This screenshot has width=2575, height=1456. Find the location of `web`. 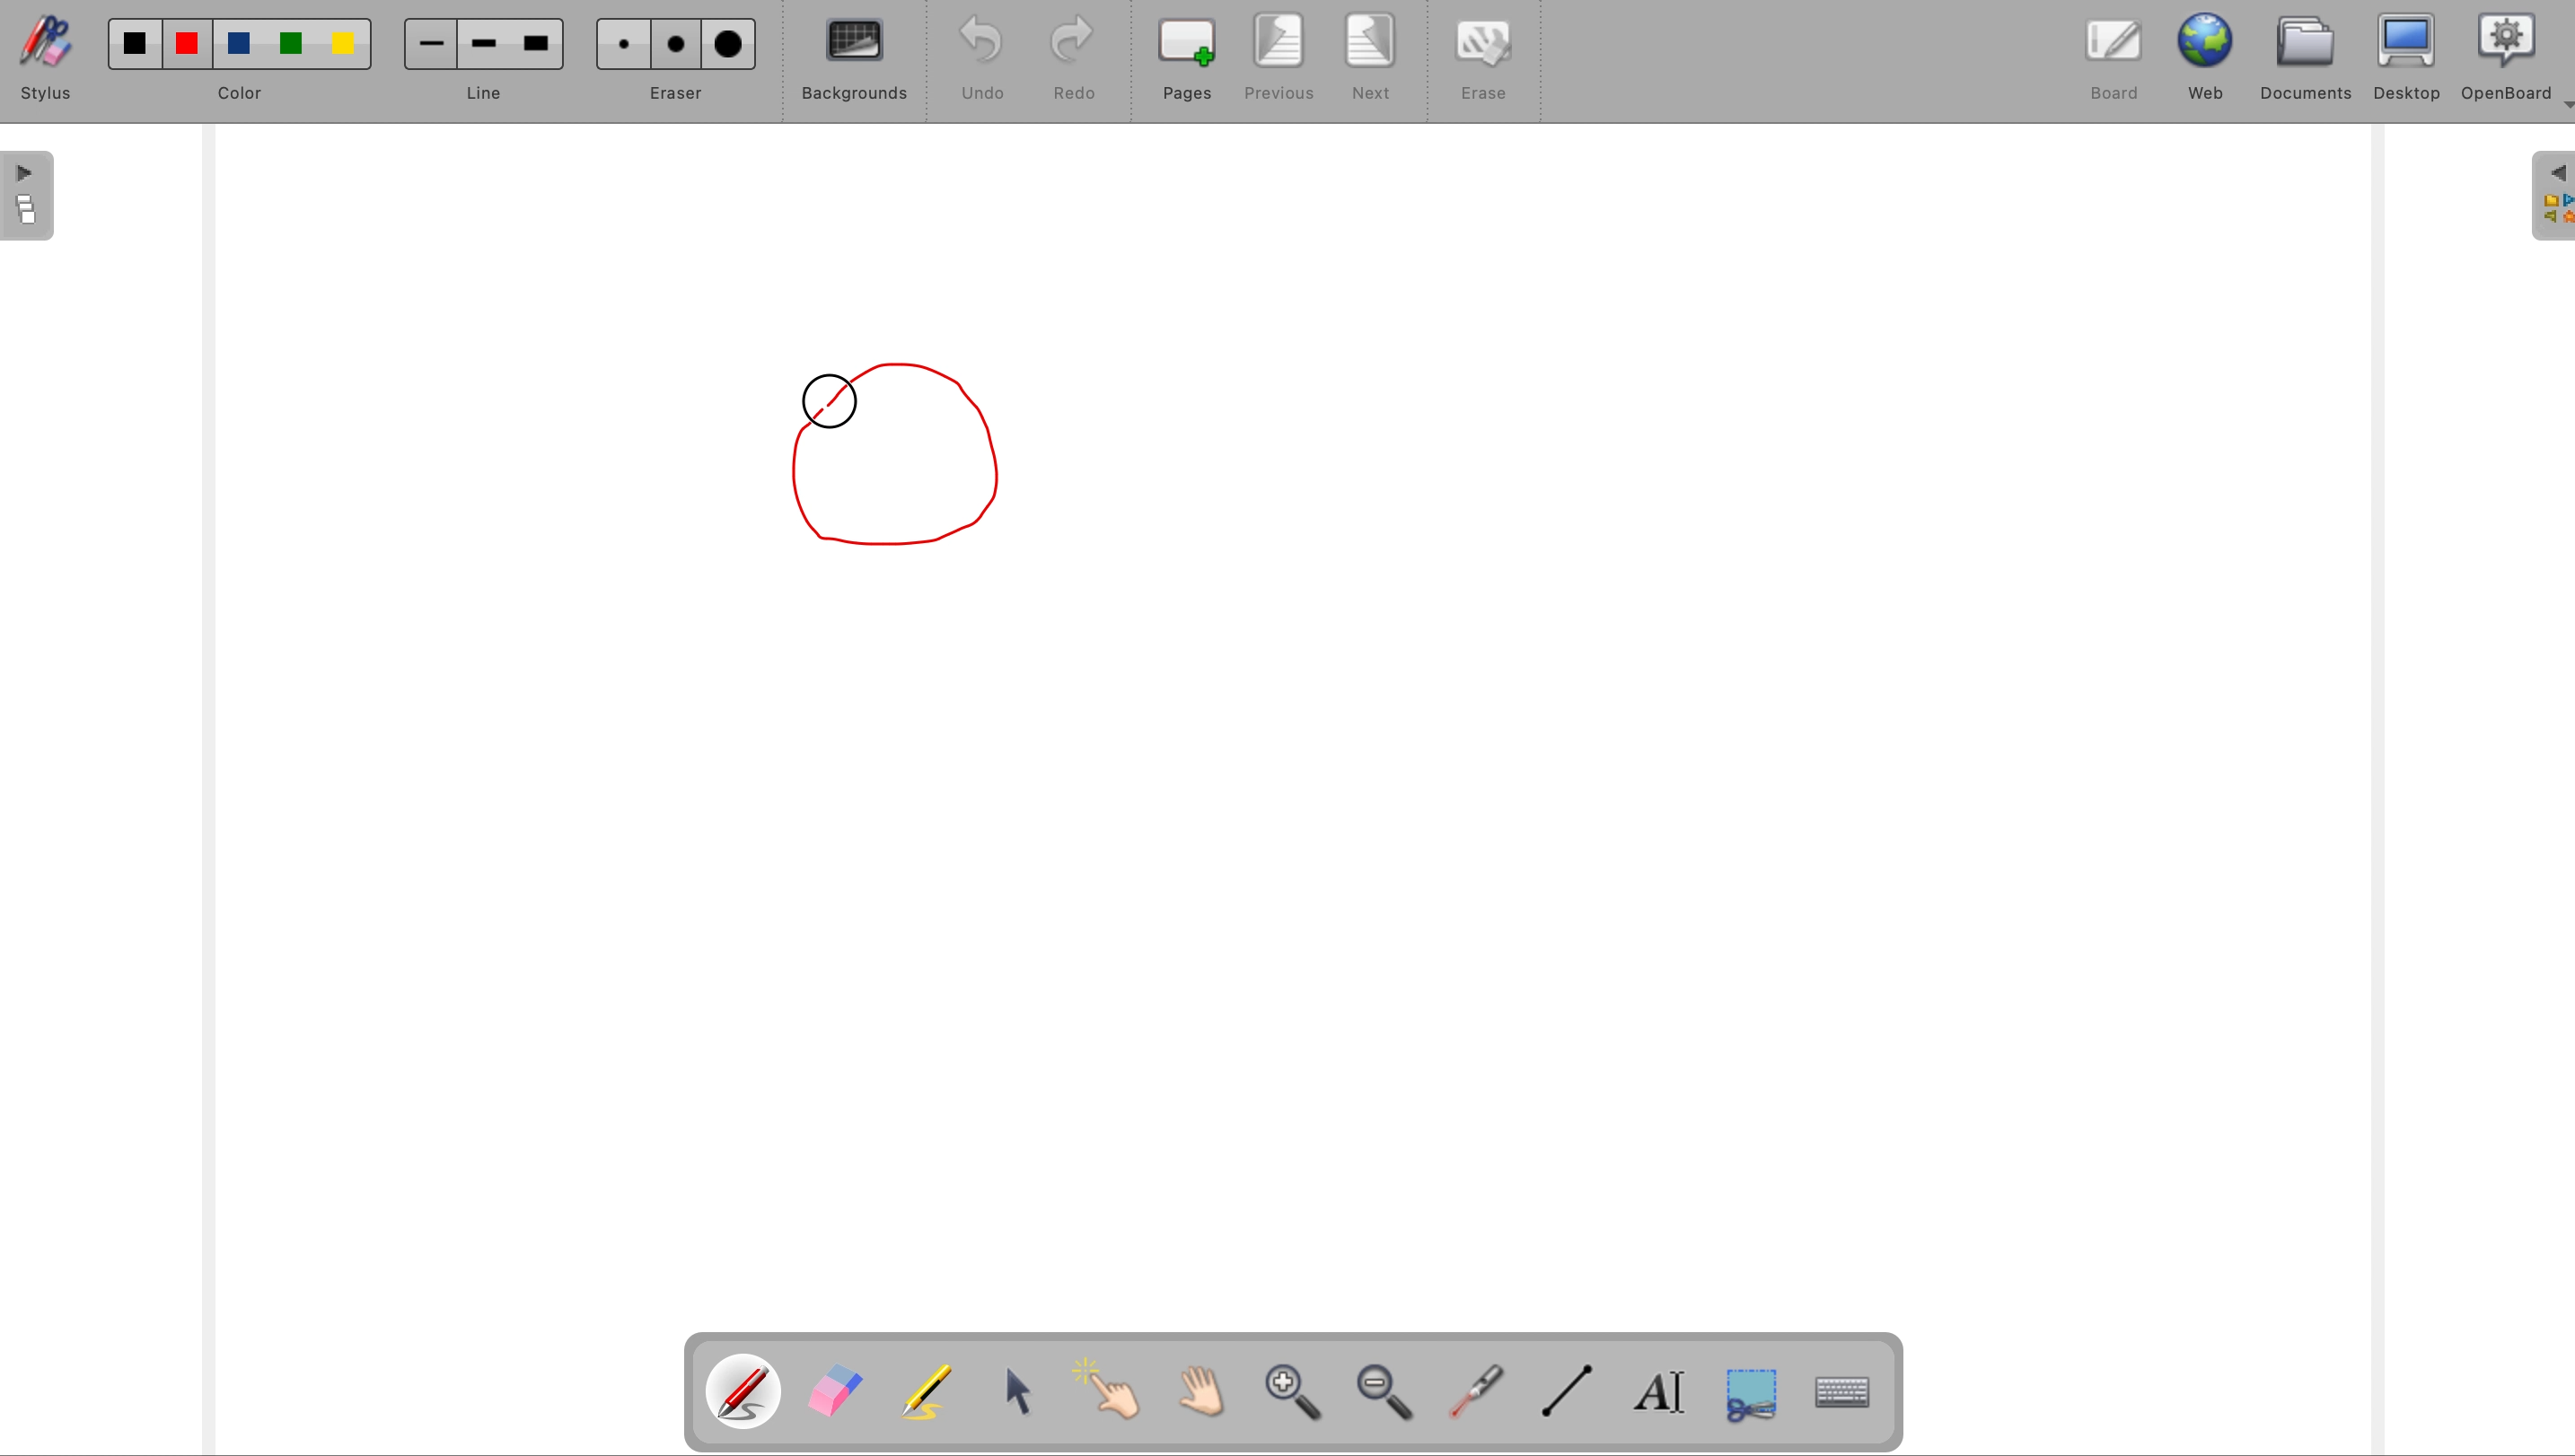

web is located at coordinates (2203, 60).